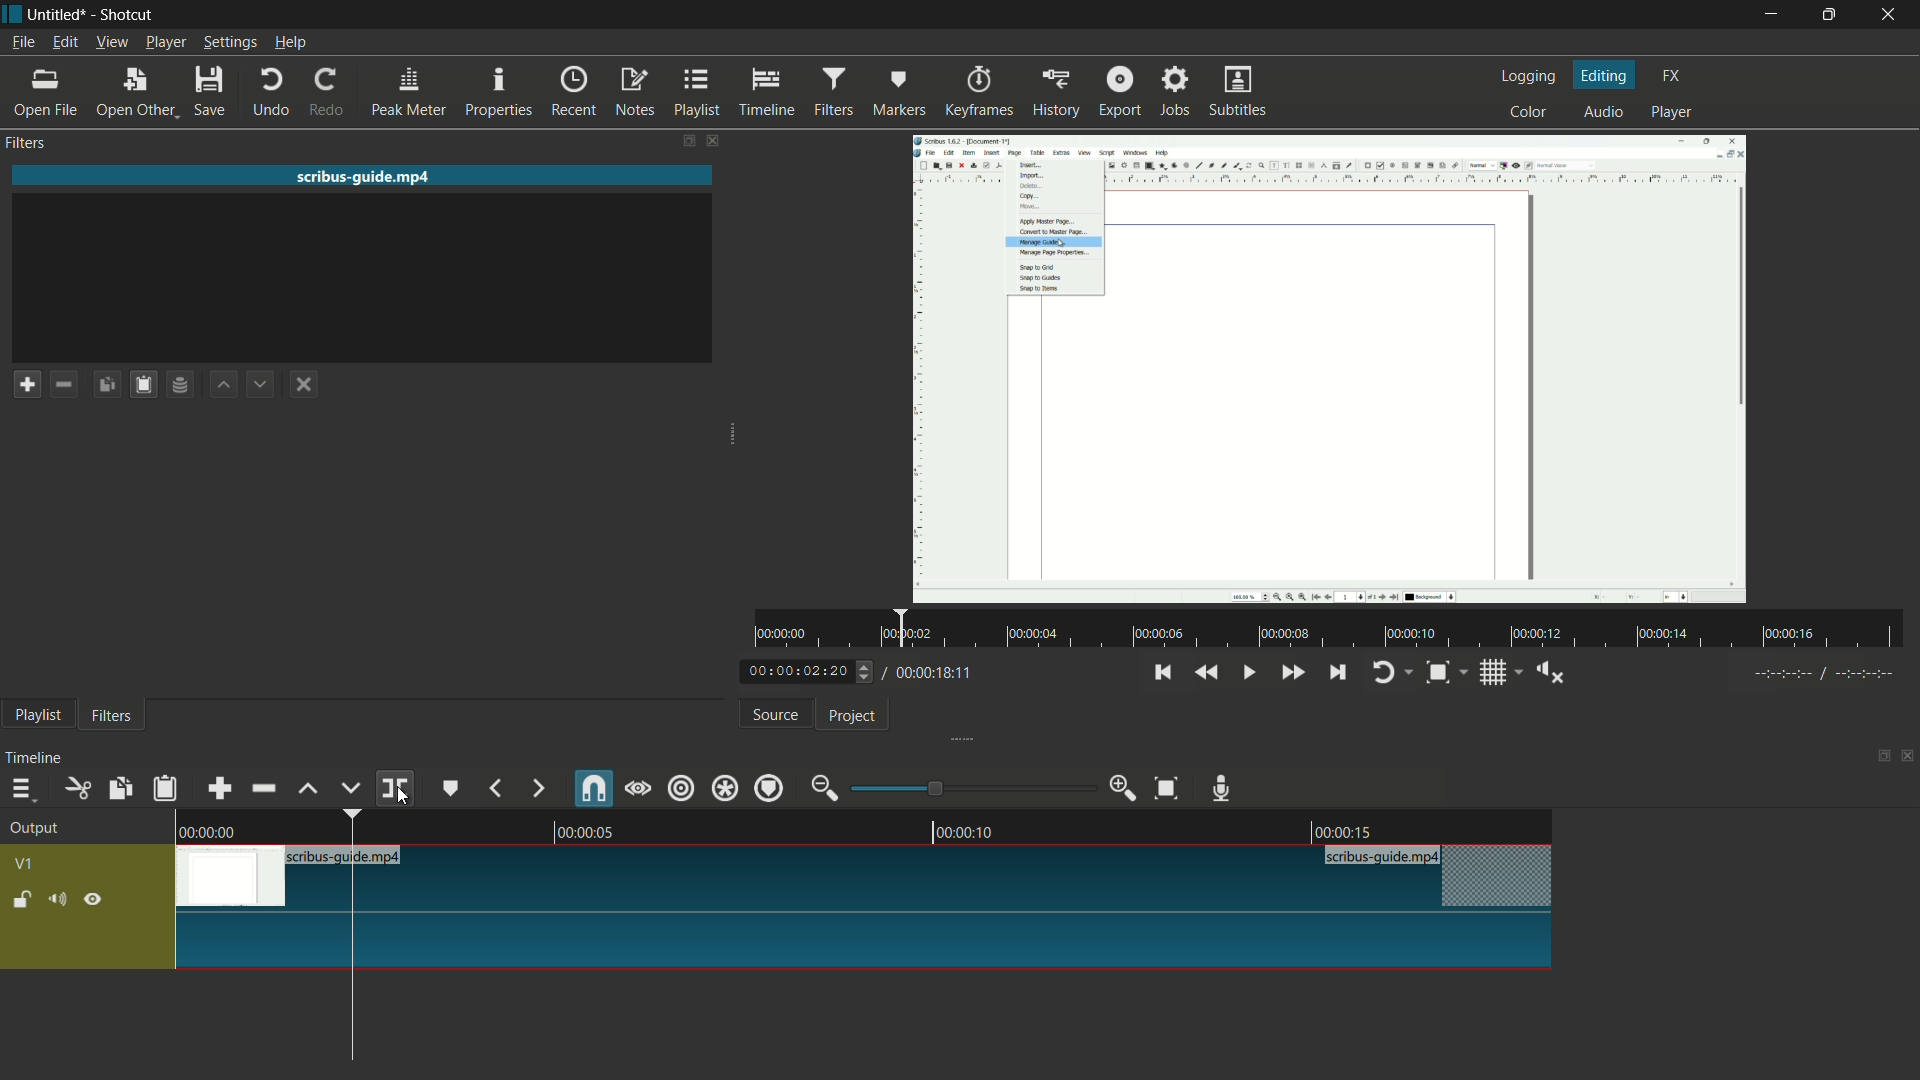  I want to click on scrub while dragging, so click(637, 787).